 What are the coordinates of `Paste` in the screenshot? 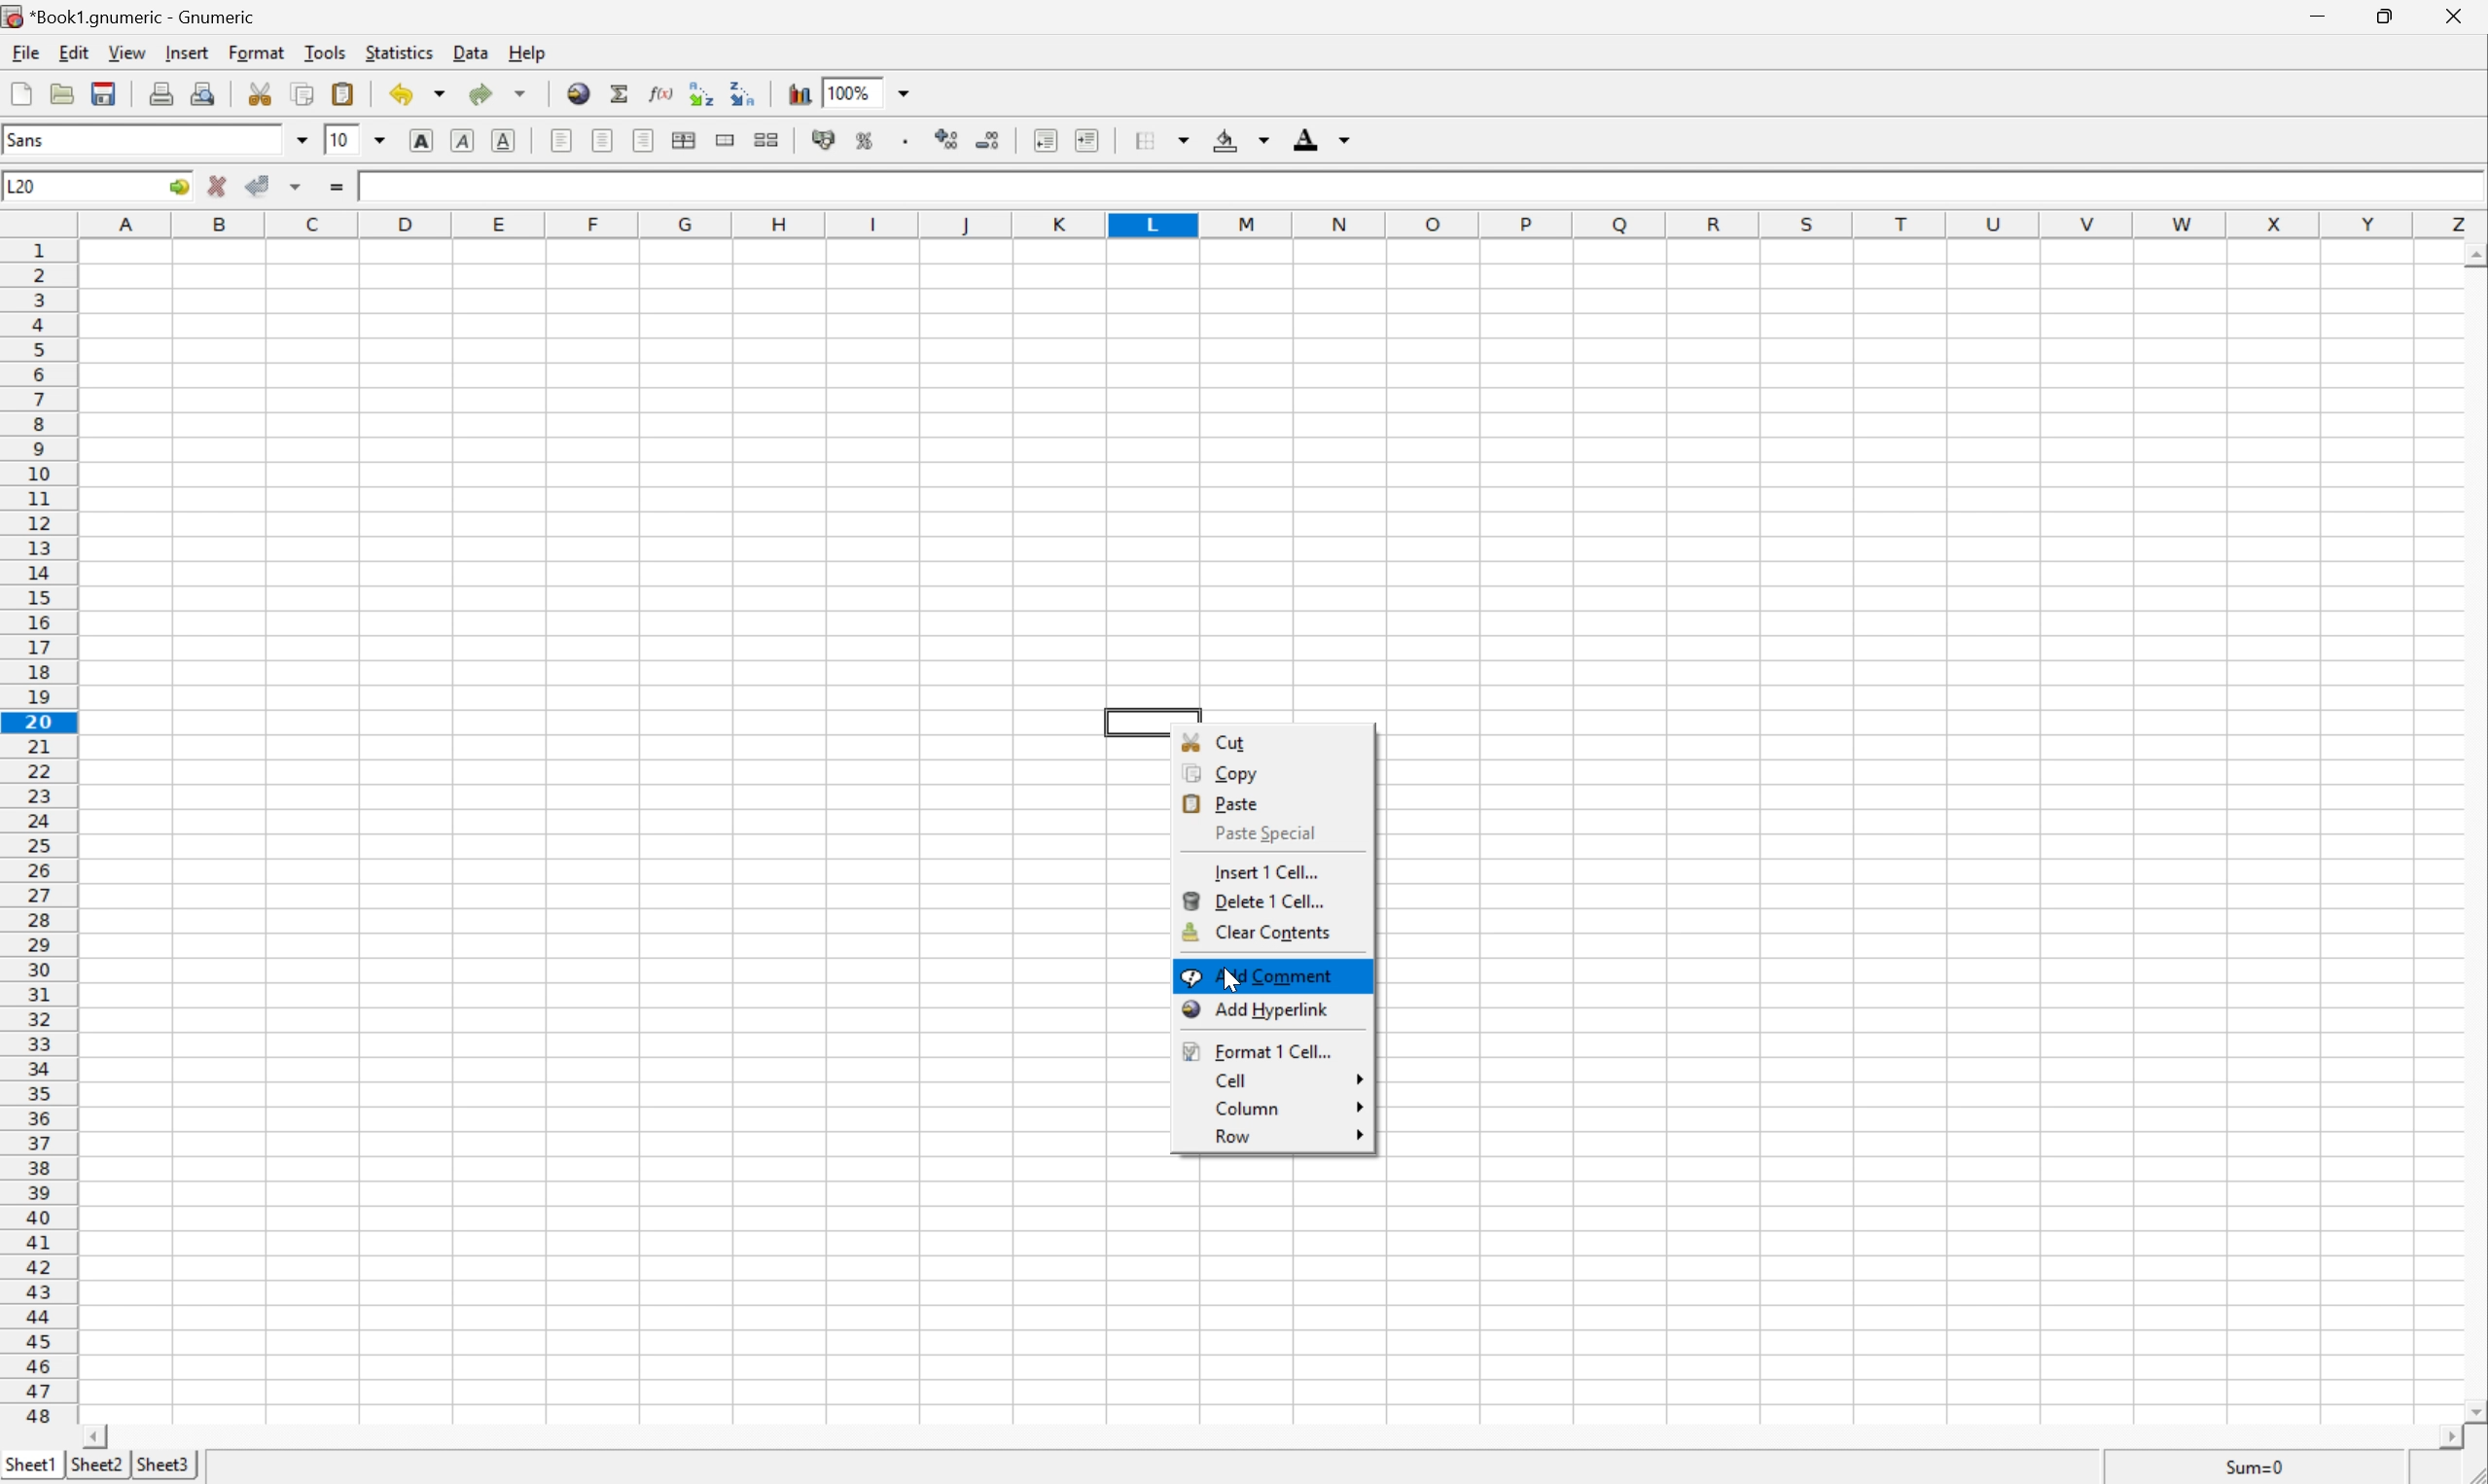 It's located at (1224, 801).